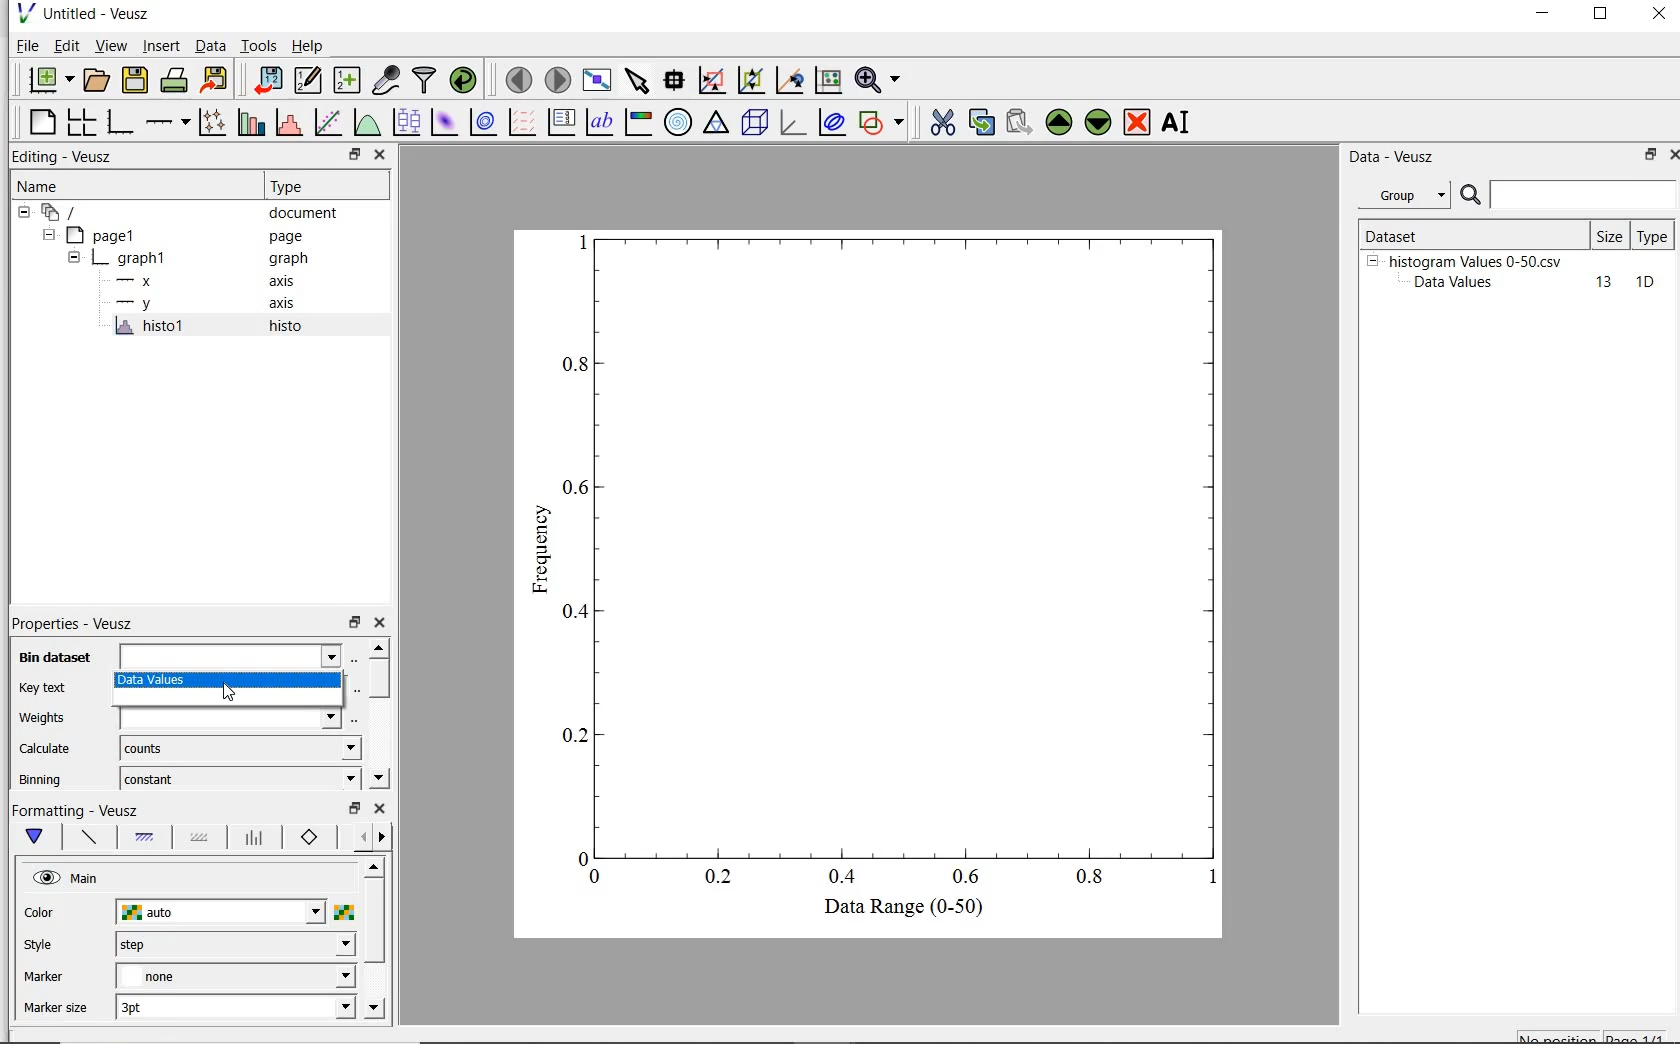 This screenshot has width=1680, height=1044. What do you see at coordinates (676, 80) in the screenshot?
I see `read data points on the graph` at bounding box center [676, 80].